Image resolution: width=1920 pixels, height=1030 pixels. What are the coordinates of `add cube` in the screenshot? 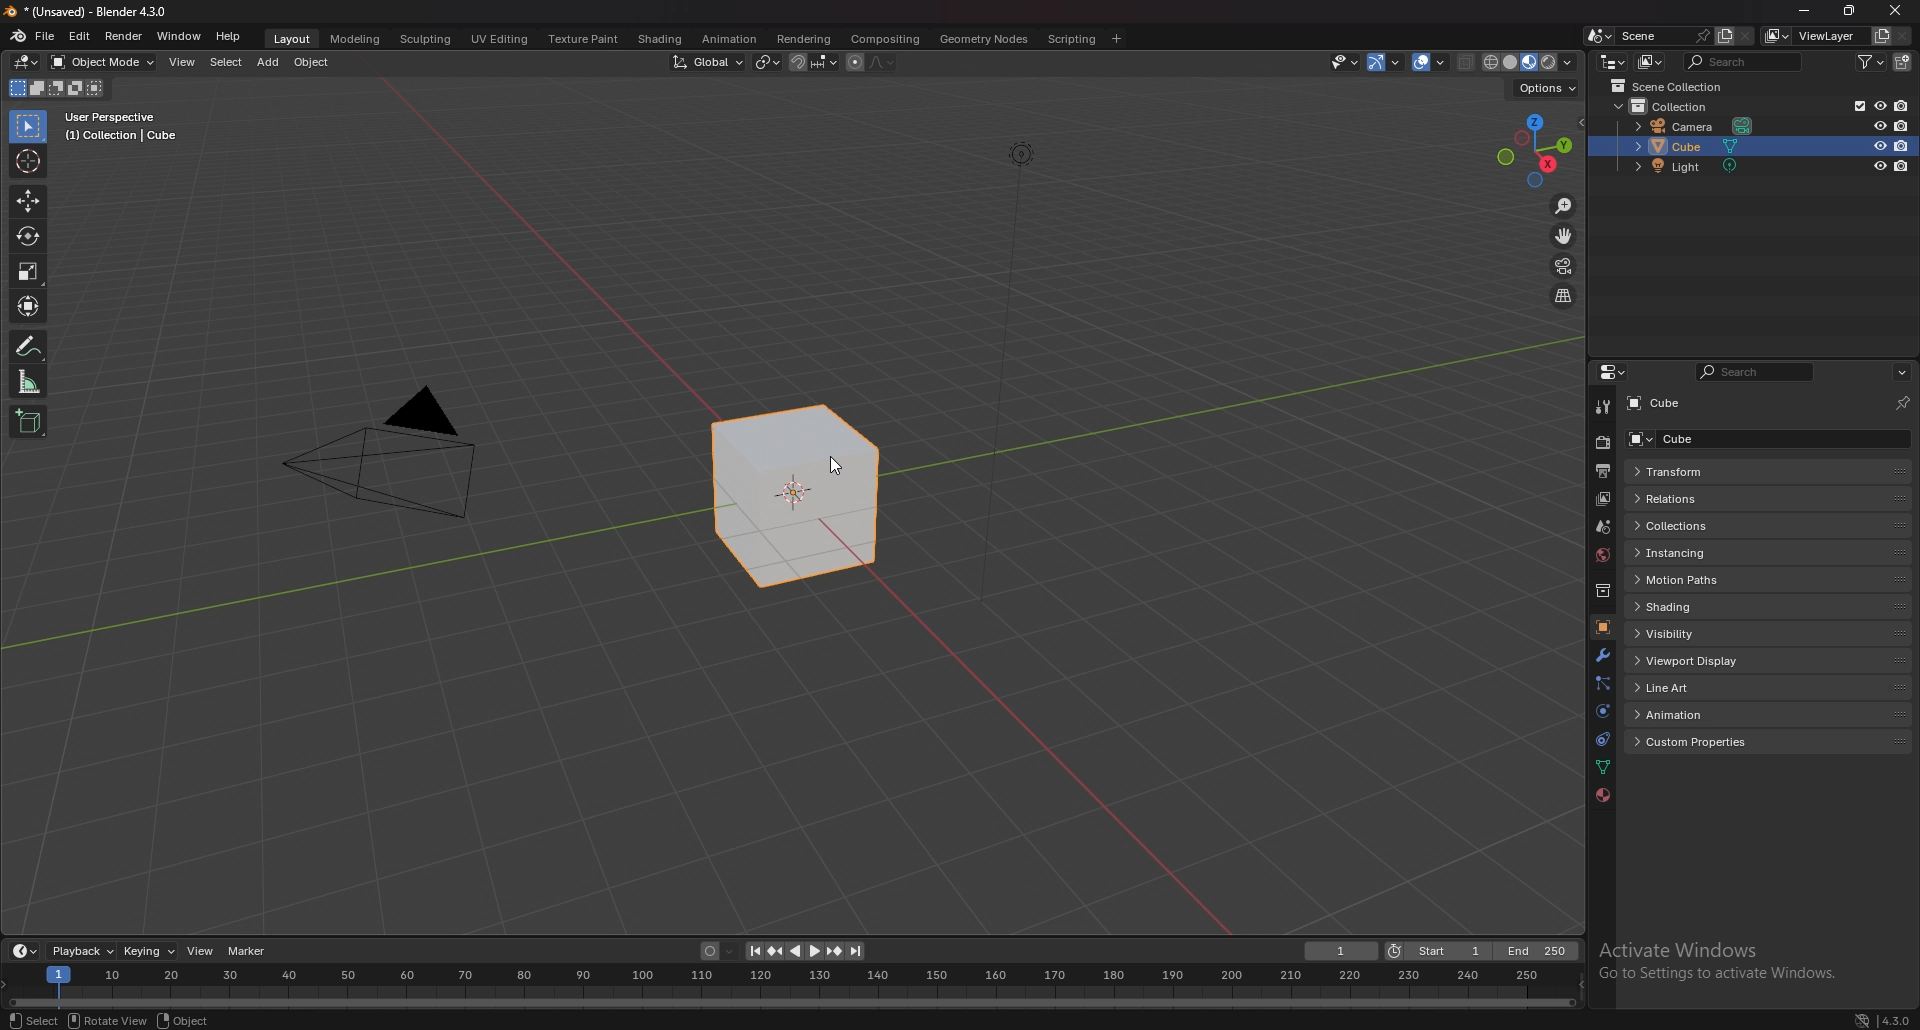 It's located at (28, 421).